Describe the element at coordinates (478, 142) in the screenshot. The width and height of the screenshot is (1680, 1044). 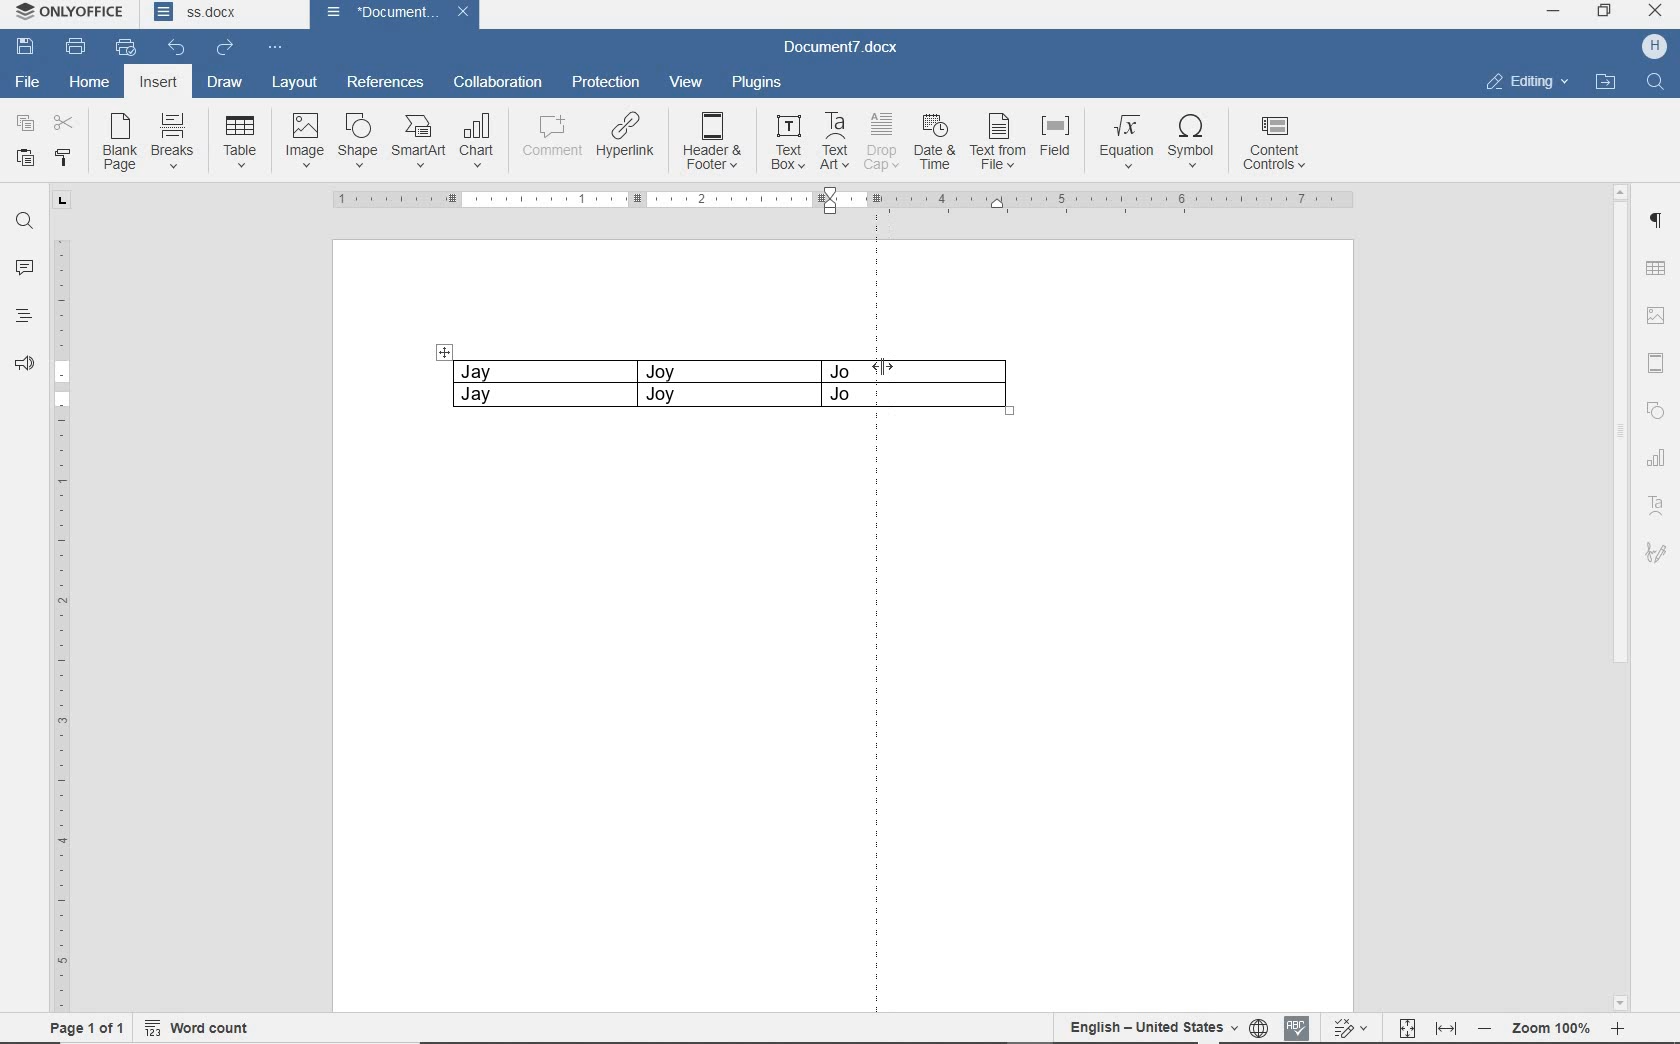
I see `CHART` at that location.